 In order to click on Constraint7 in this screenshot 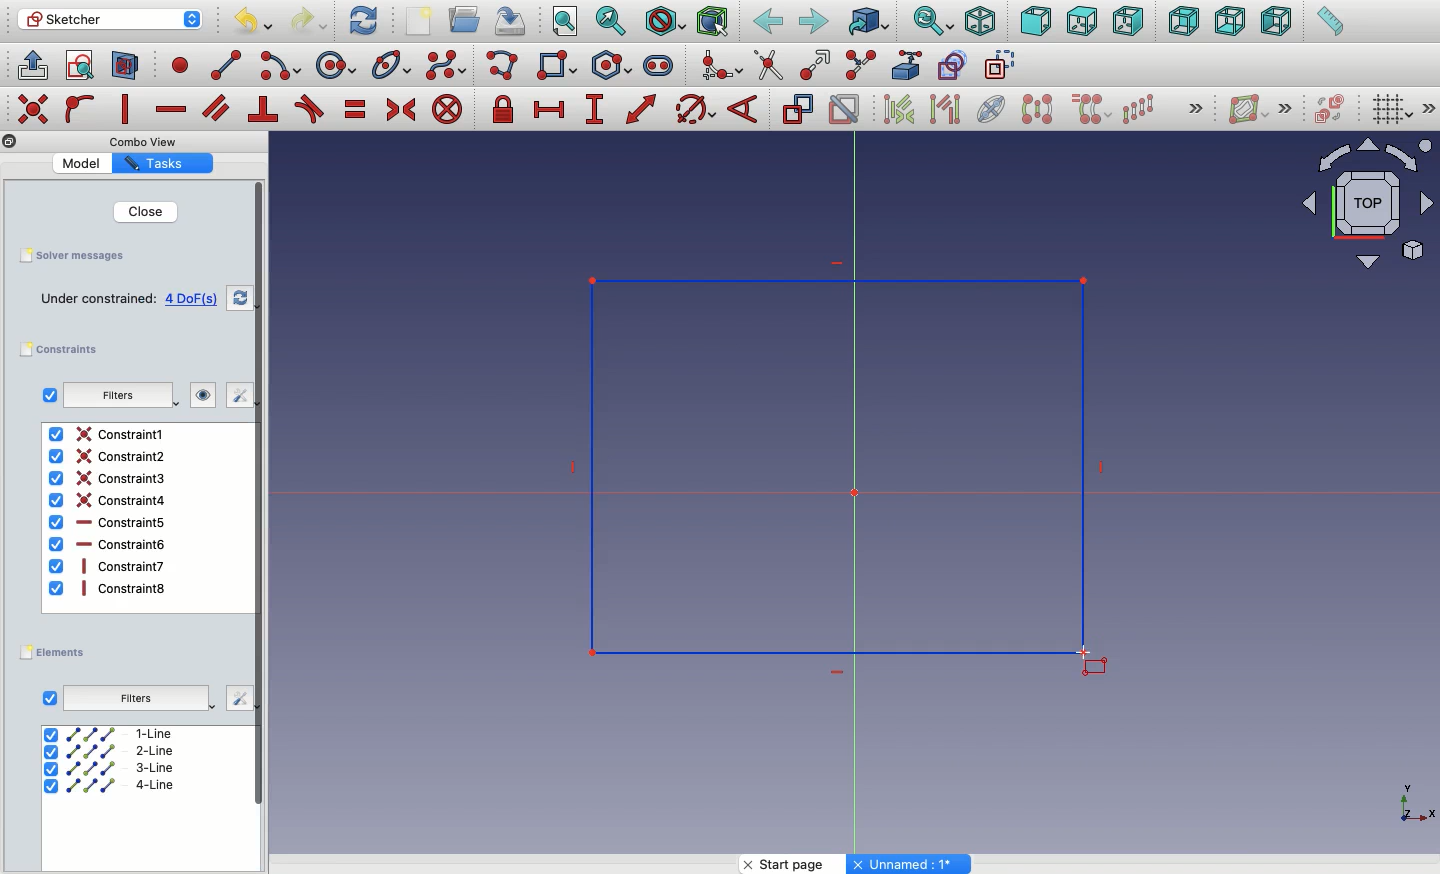, I will do `click(108, 565)`.